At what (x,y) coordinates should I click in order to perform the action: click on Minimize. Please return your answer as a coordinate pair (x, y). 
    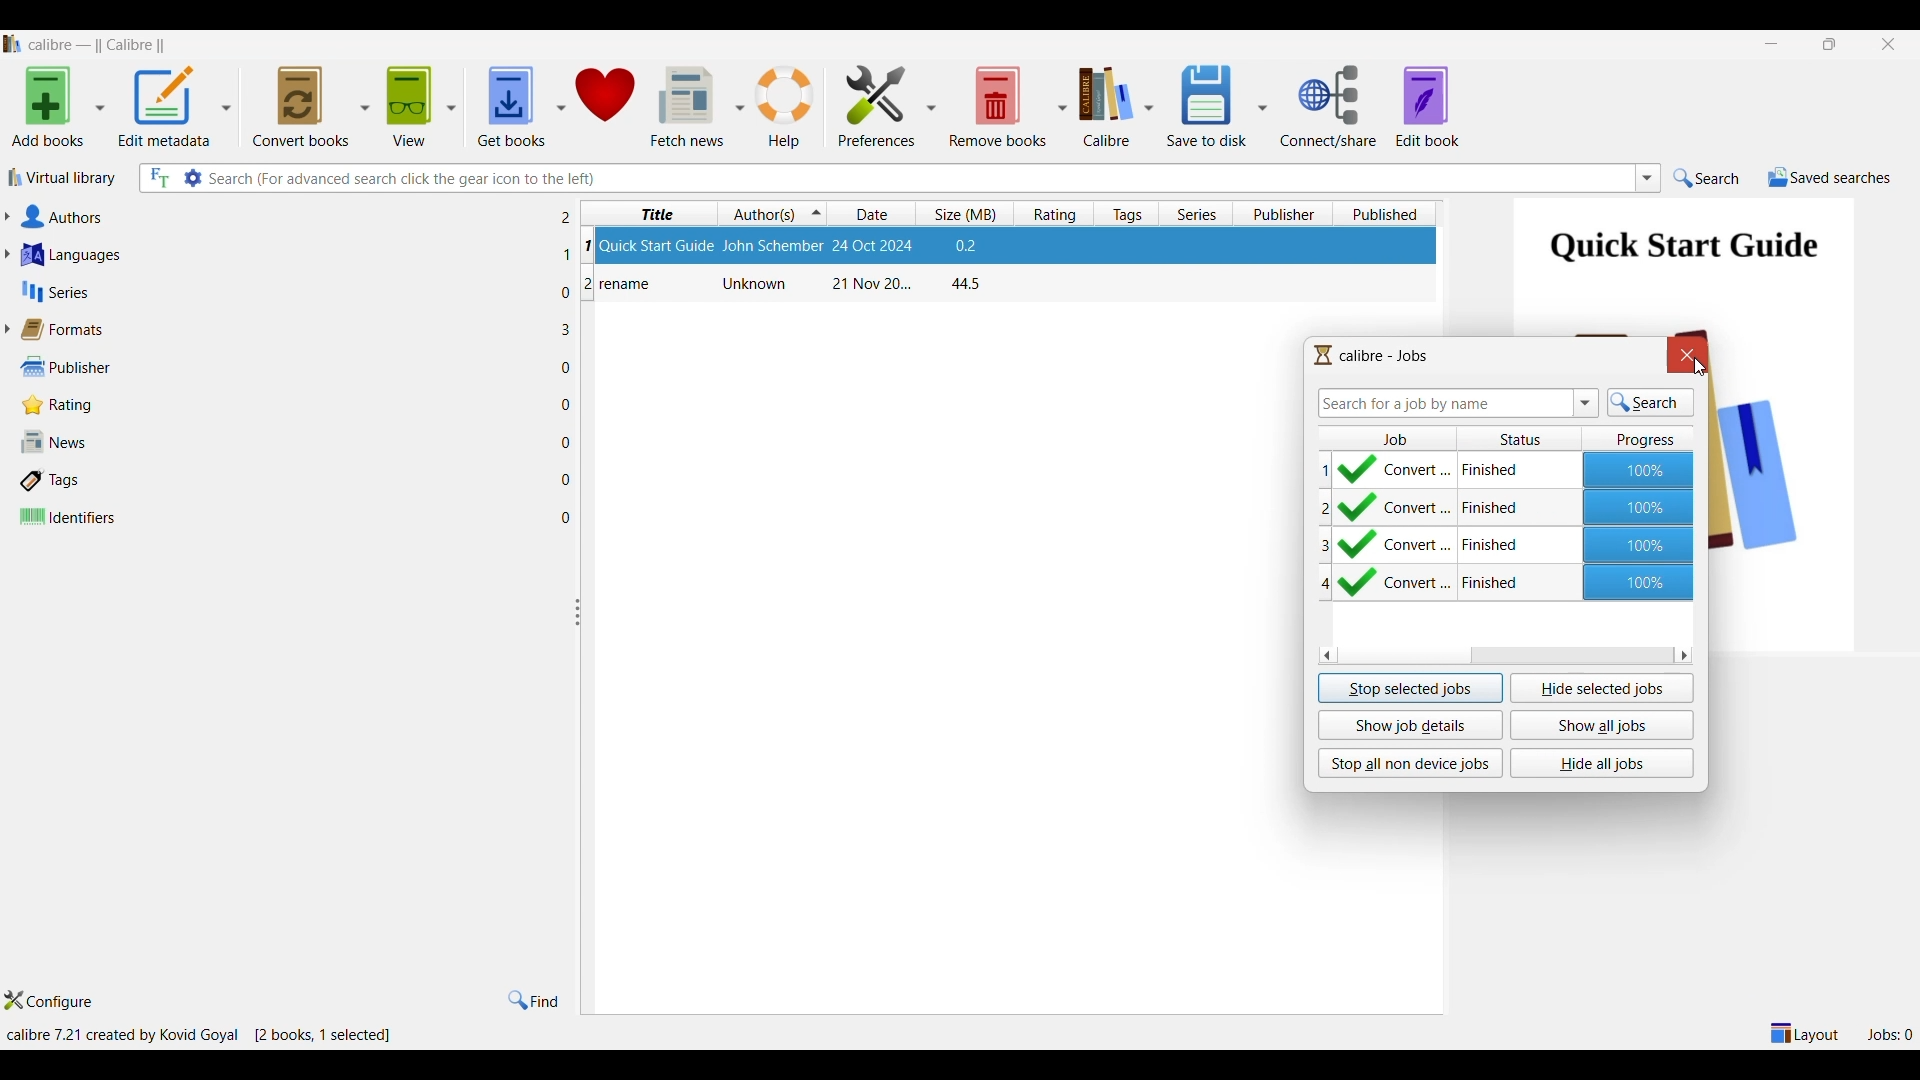
    Looking at the image, I should click on (1771, 44).